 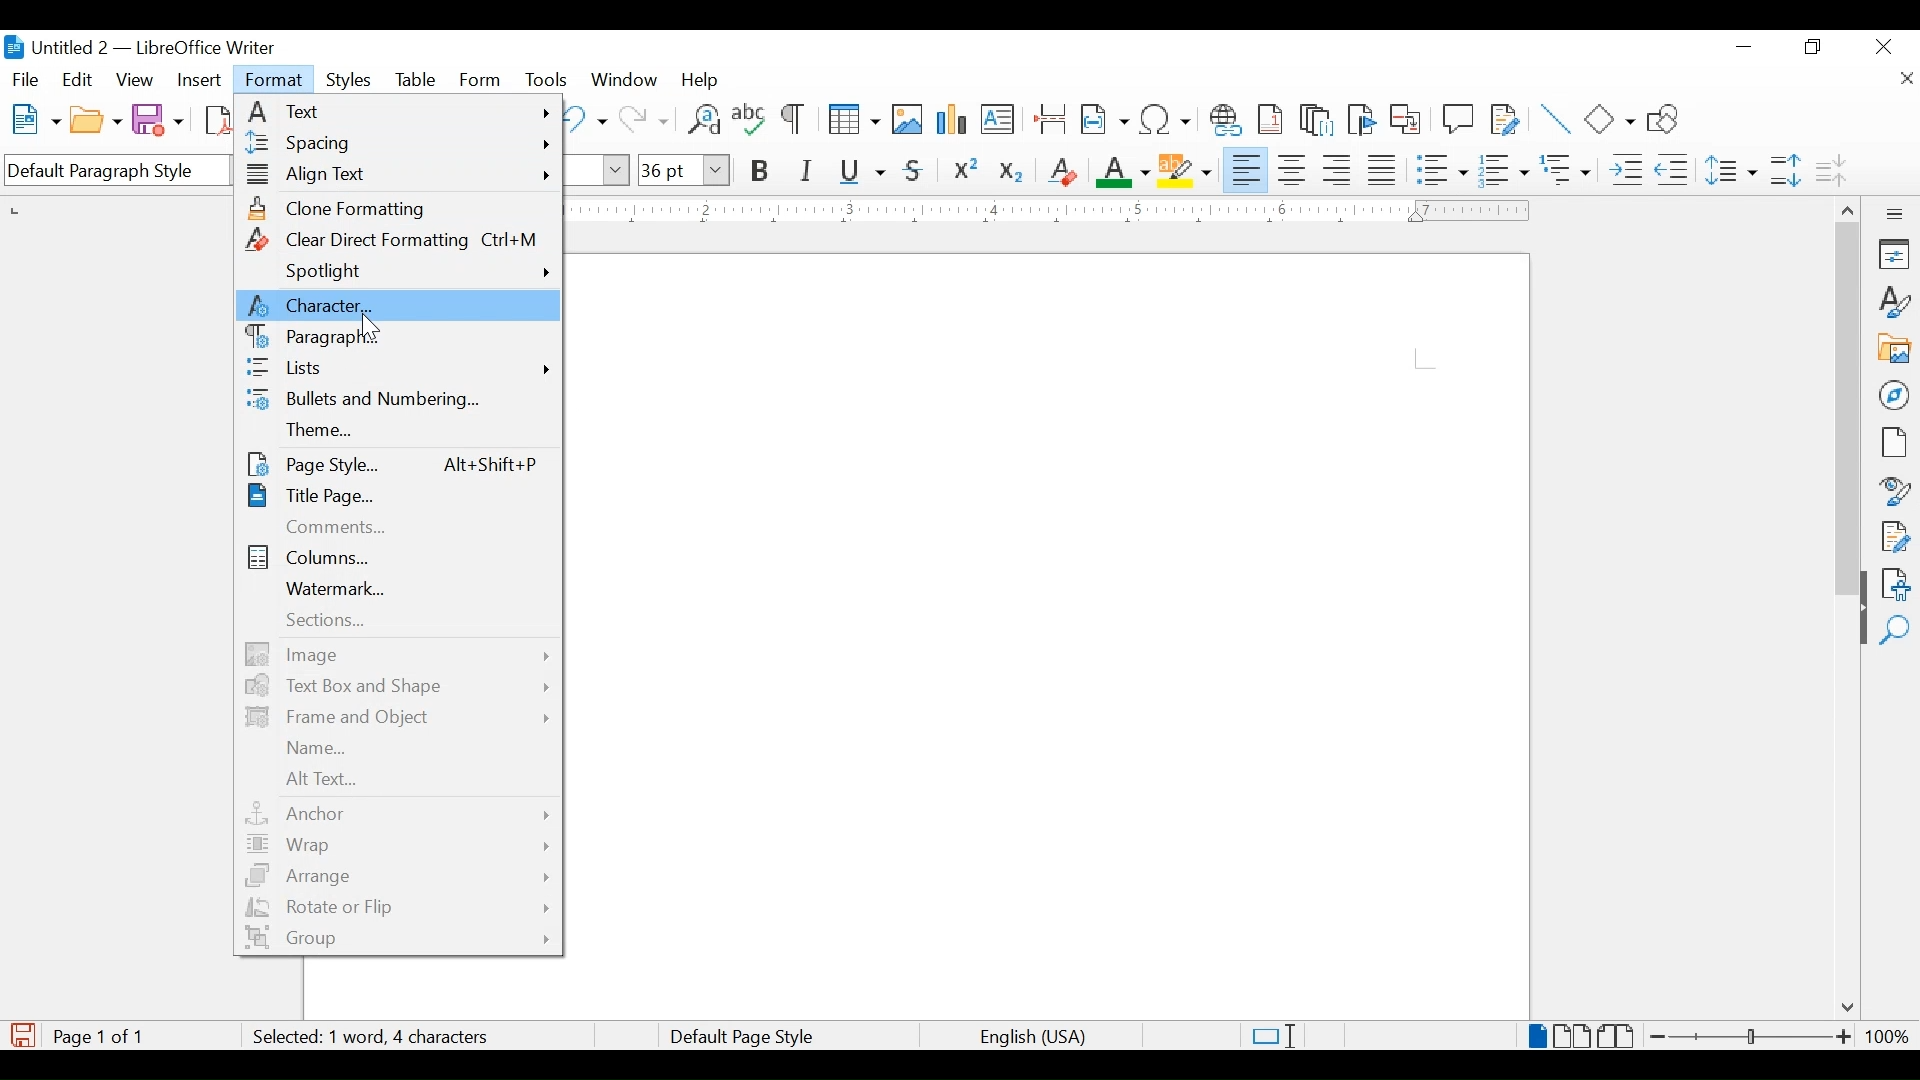 I want to click on page style, so click(x=314, y=463).